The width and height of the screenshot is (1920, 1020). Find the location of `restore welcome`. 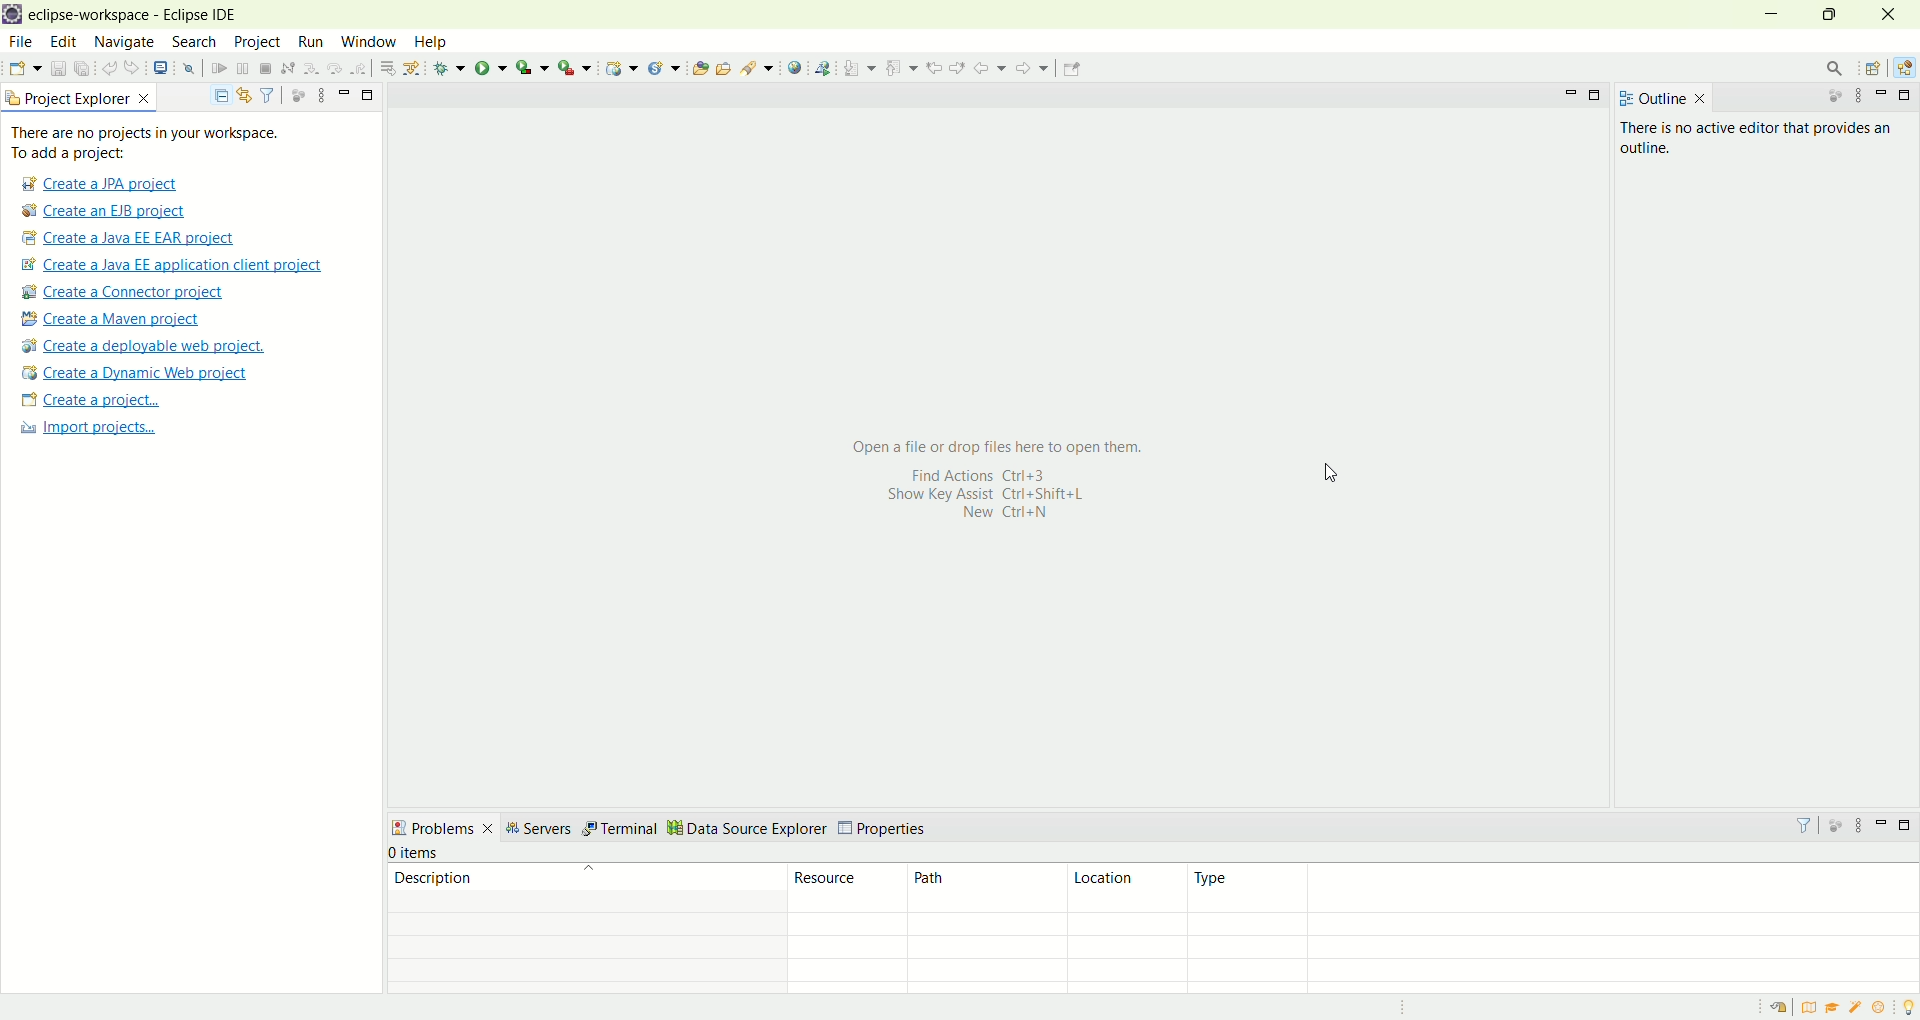

restore welcome is located at coordinates (1779, 1007).